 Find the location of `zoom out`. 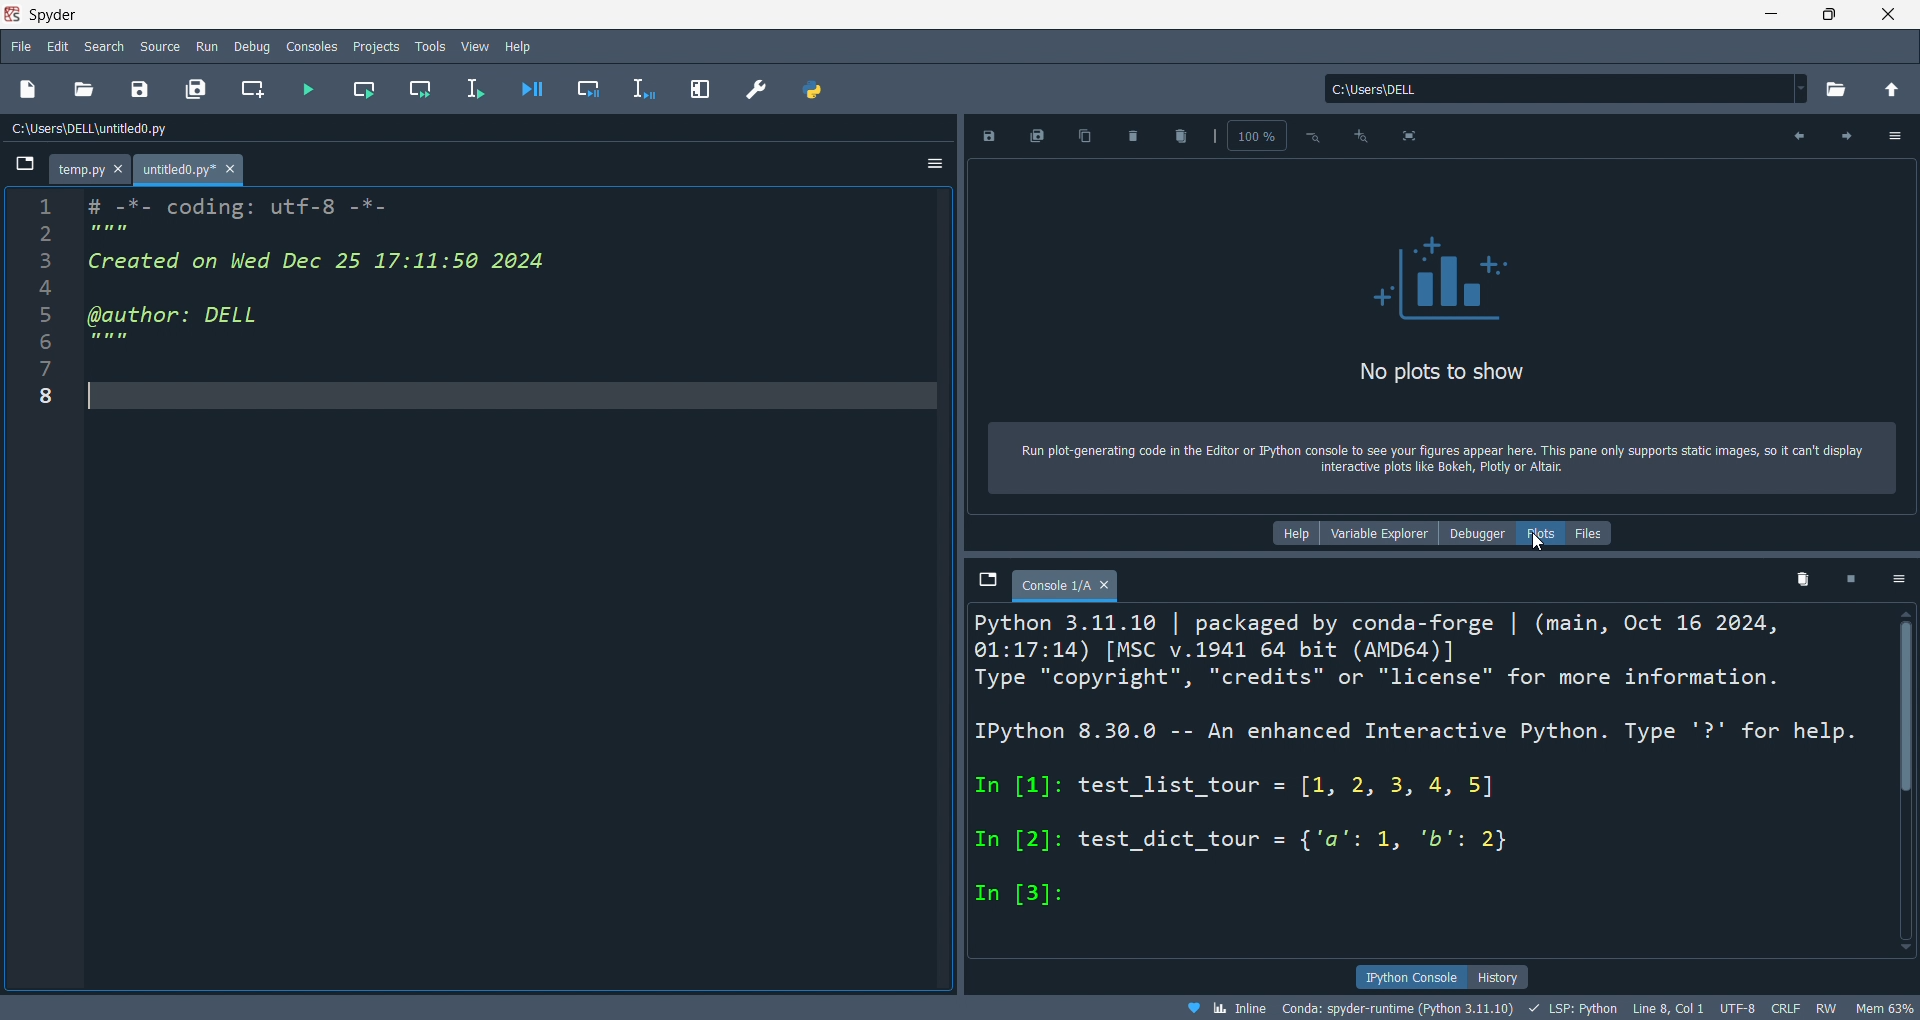

zoom out is located at coordinates (1311, 136).